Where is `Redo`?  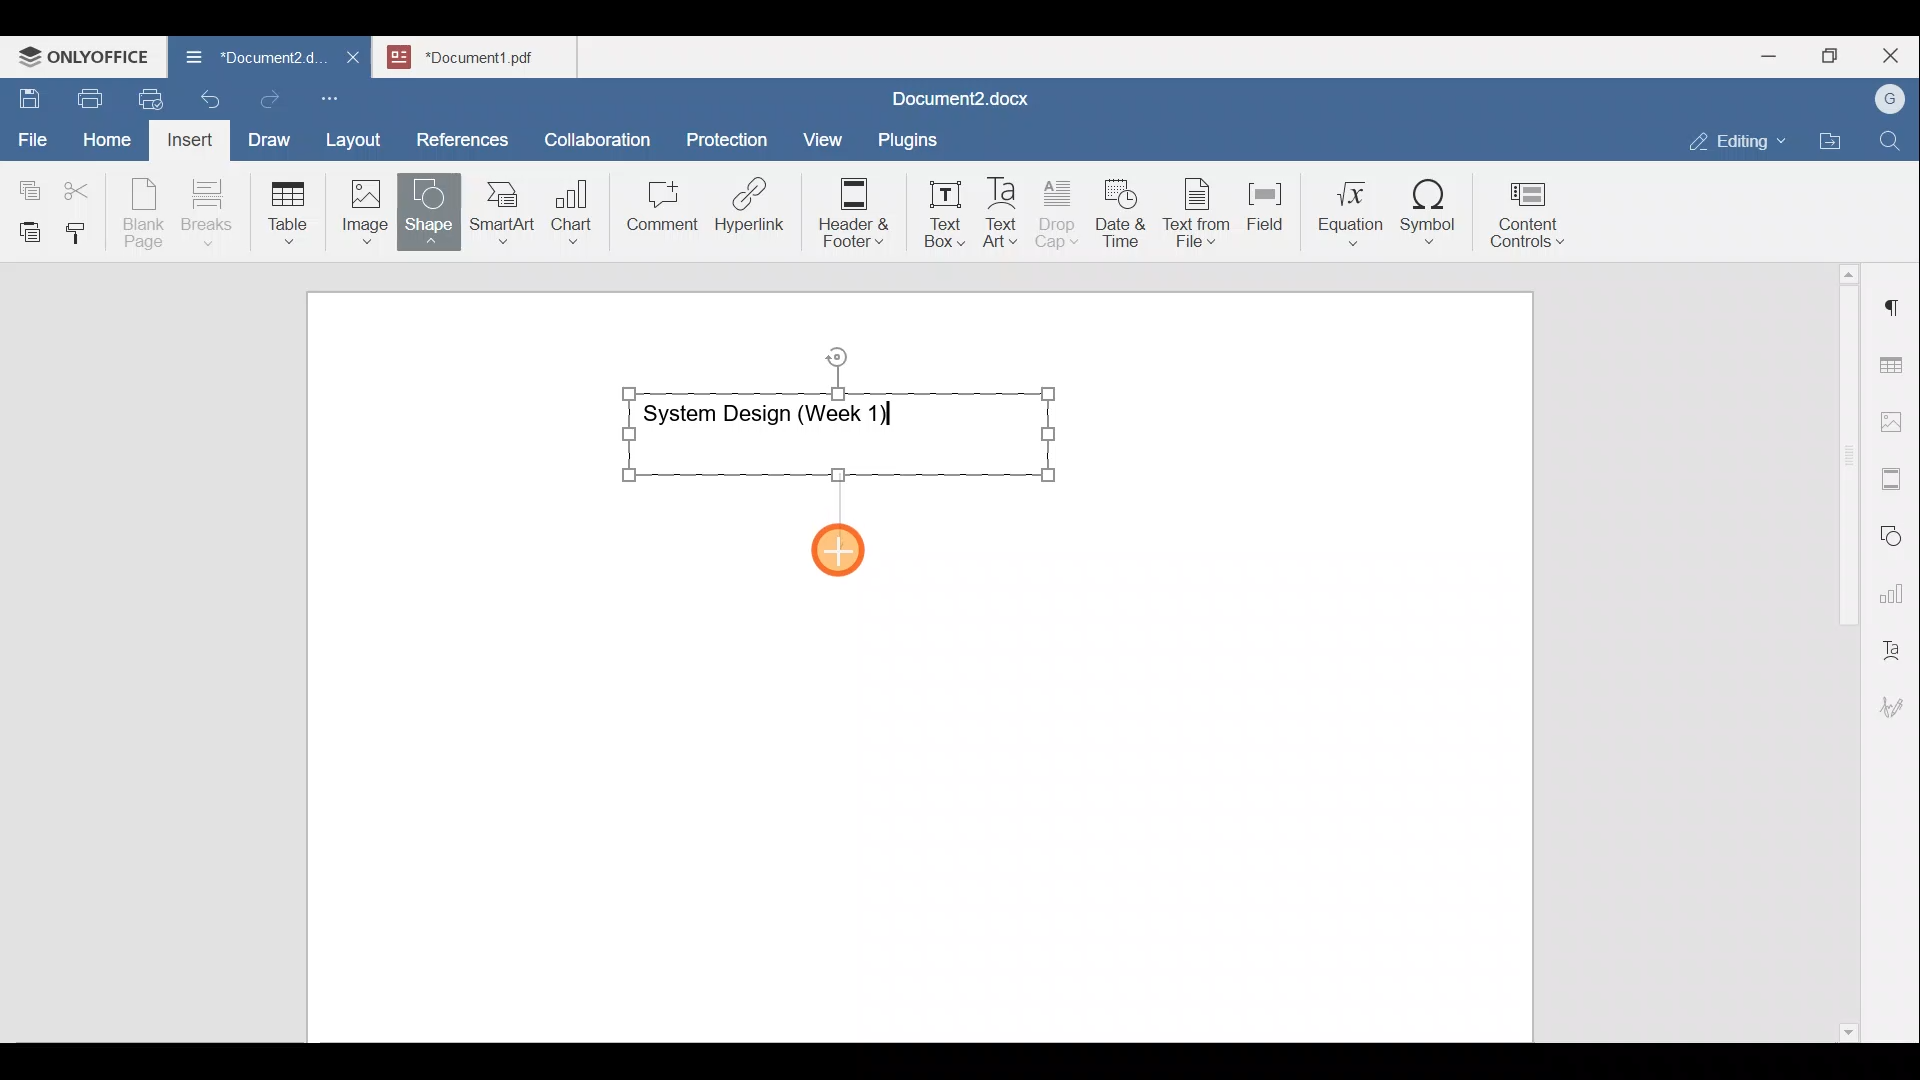
Redo is located at coordinates (269, 100).